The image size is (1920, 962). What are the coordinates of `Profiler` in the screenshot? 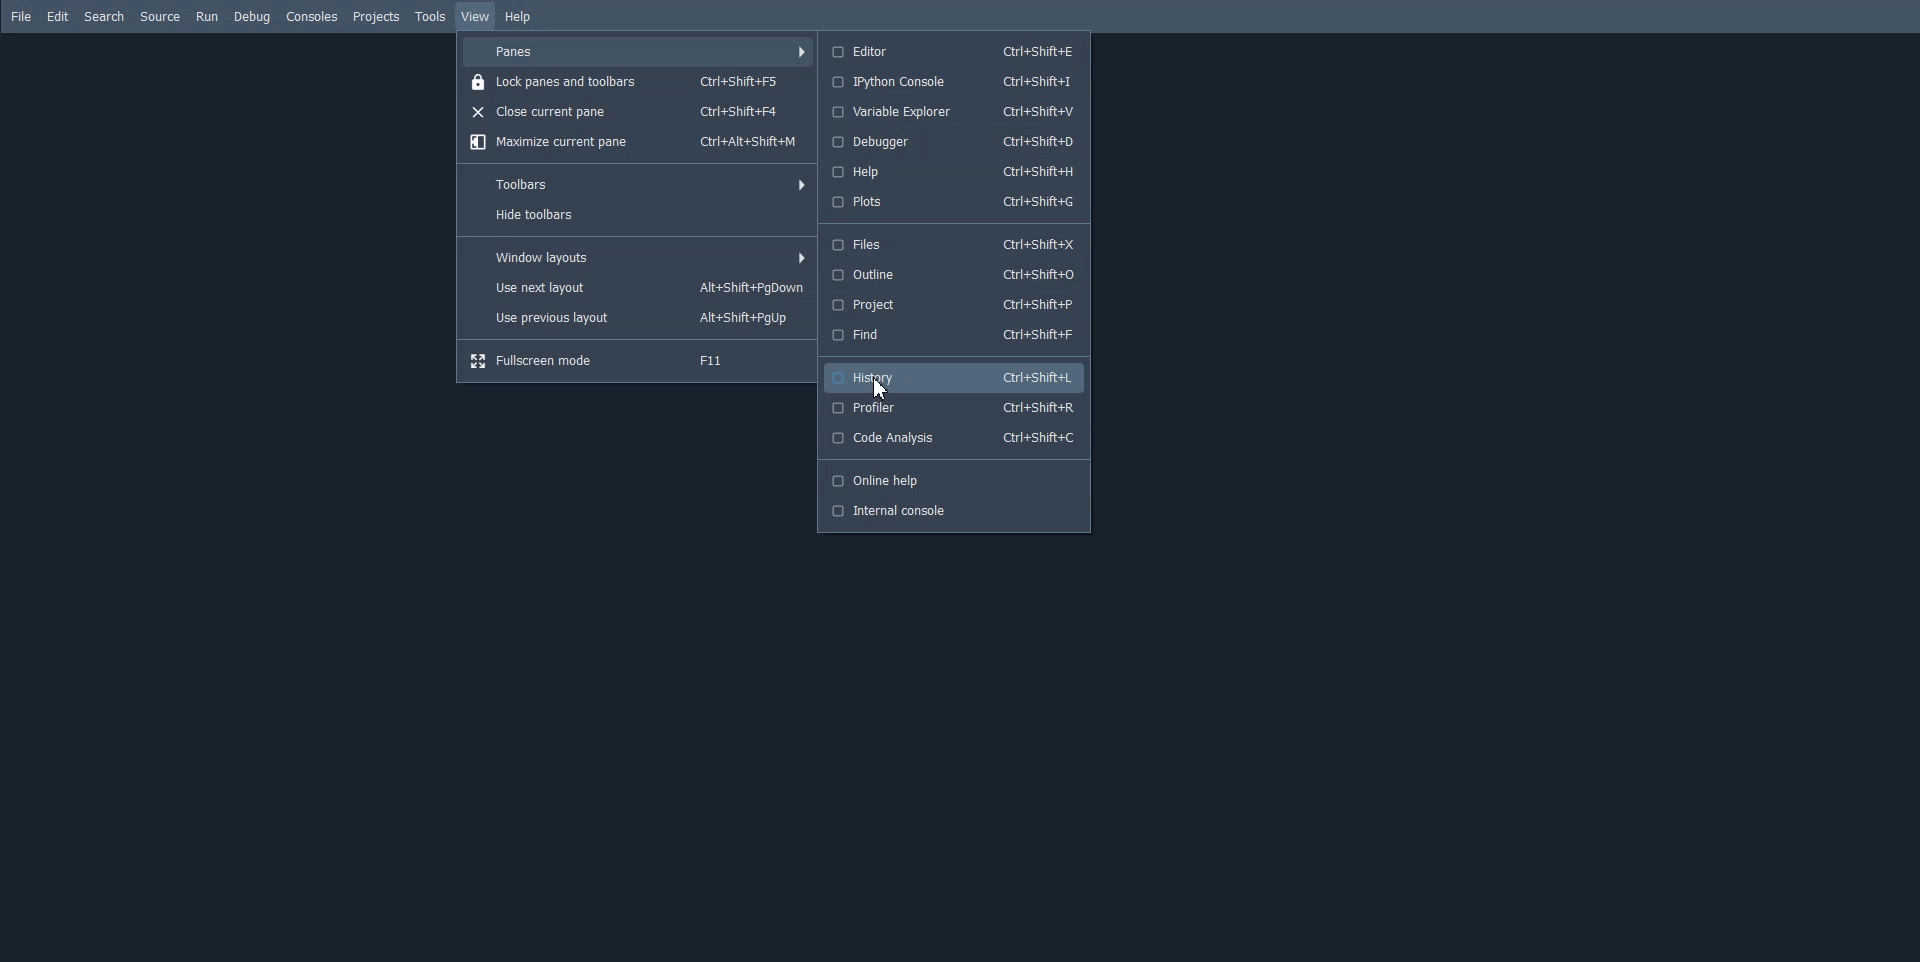 It's located at (955, 408).